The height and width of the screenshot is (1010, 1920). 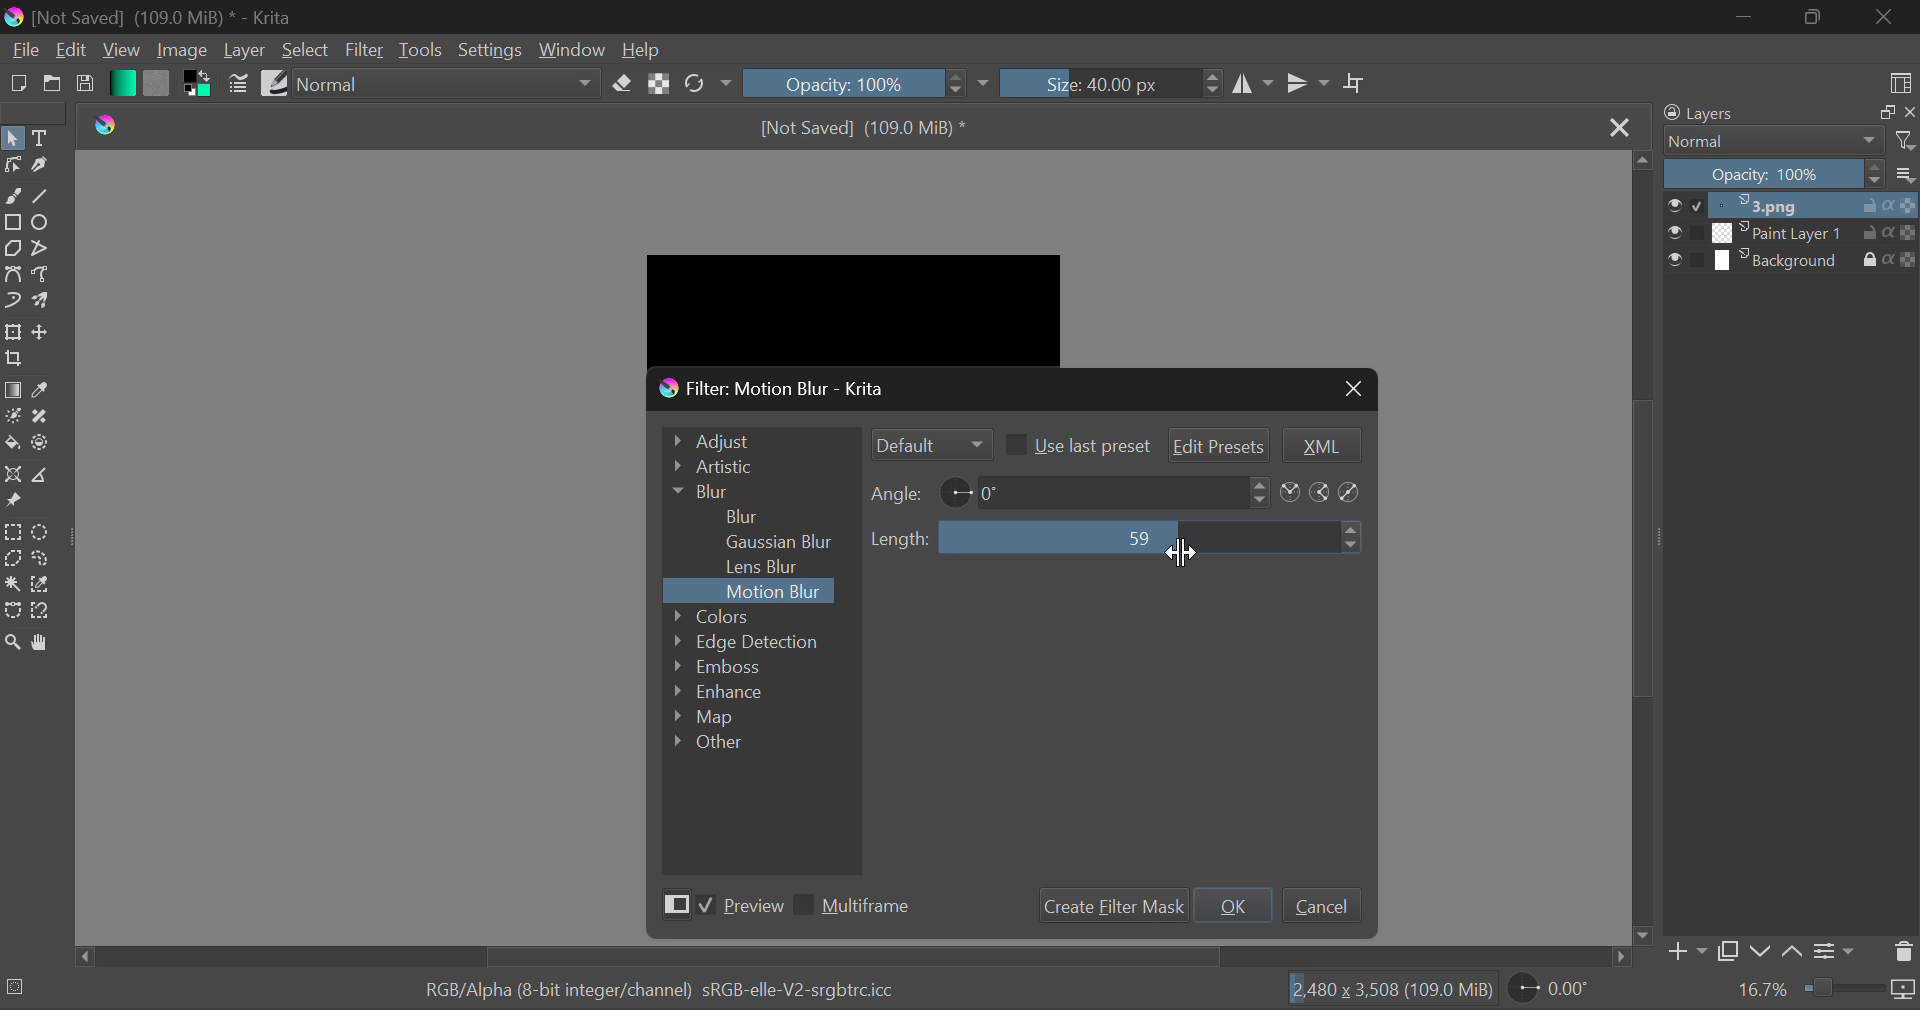 What do you see at coordinates (245, 50) in the screenshot?
I see `Layer` at bounding box center [245, 50].